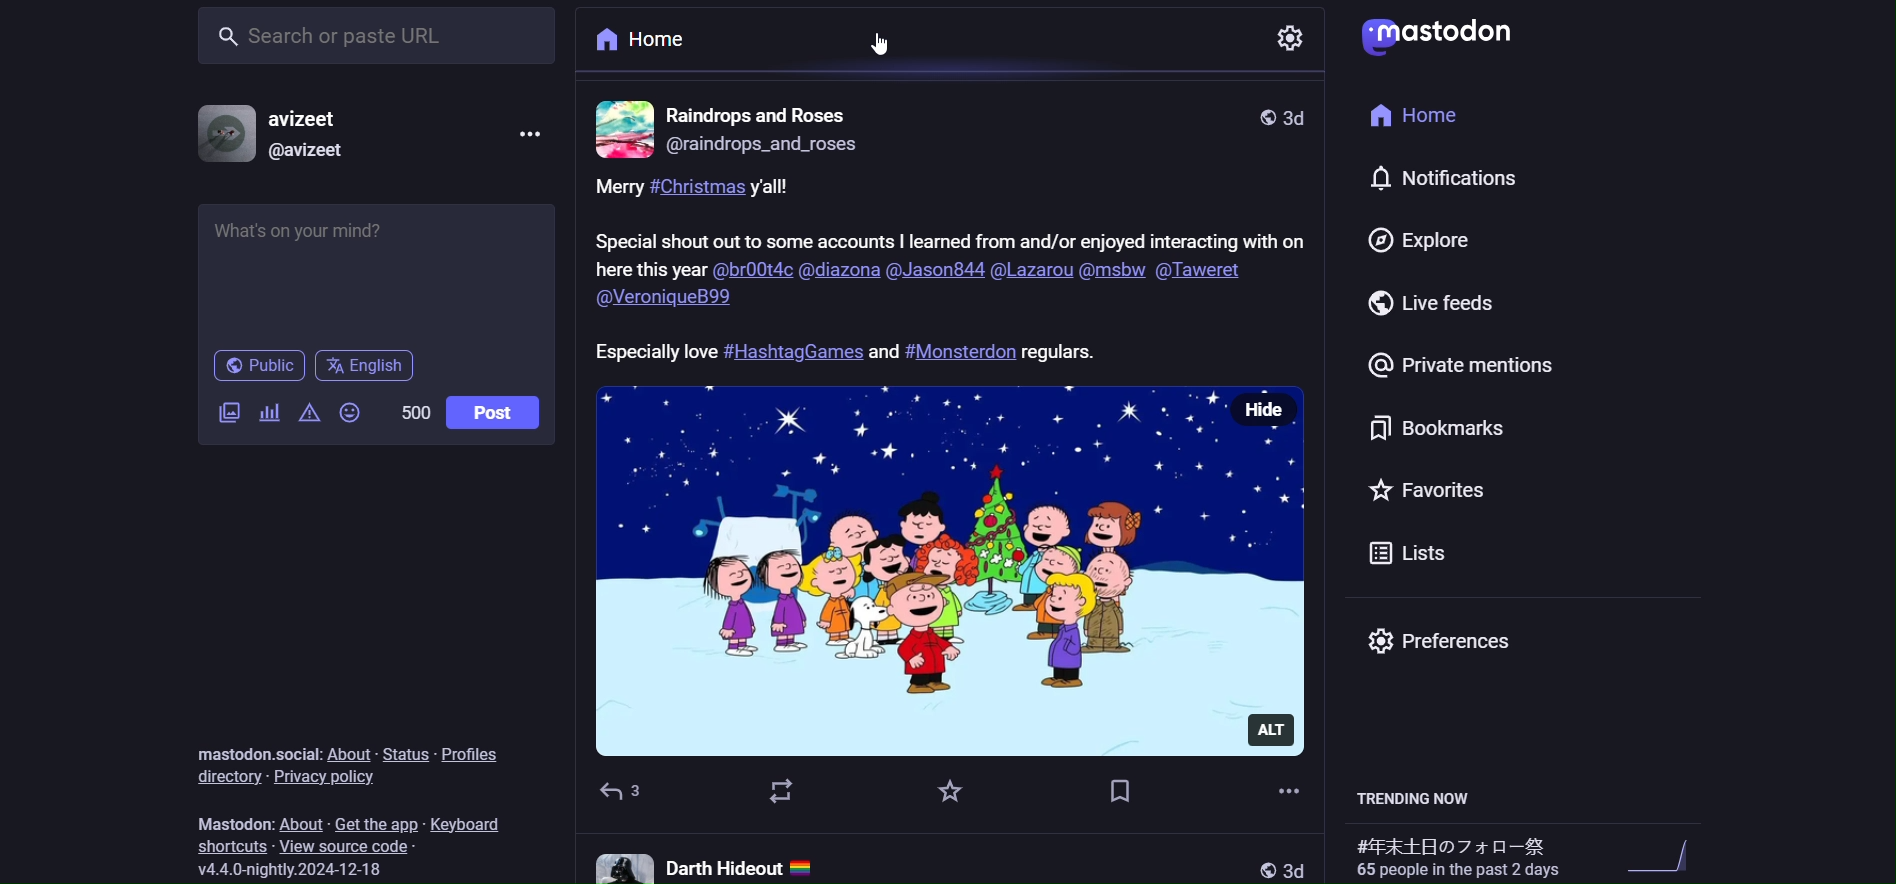  What do you see at coordinates (1459, 642) in the screenshot?
I see `preferences` at bounding box center [1459, 642].